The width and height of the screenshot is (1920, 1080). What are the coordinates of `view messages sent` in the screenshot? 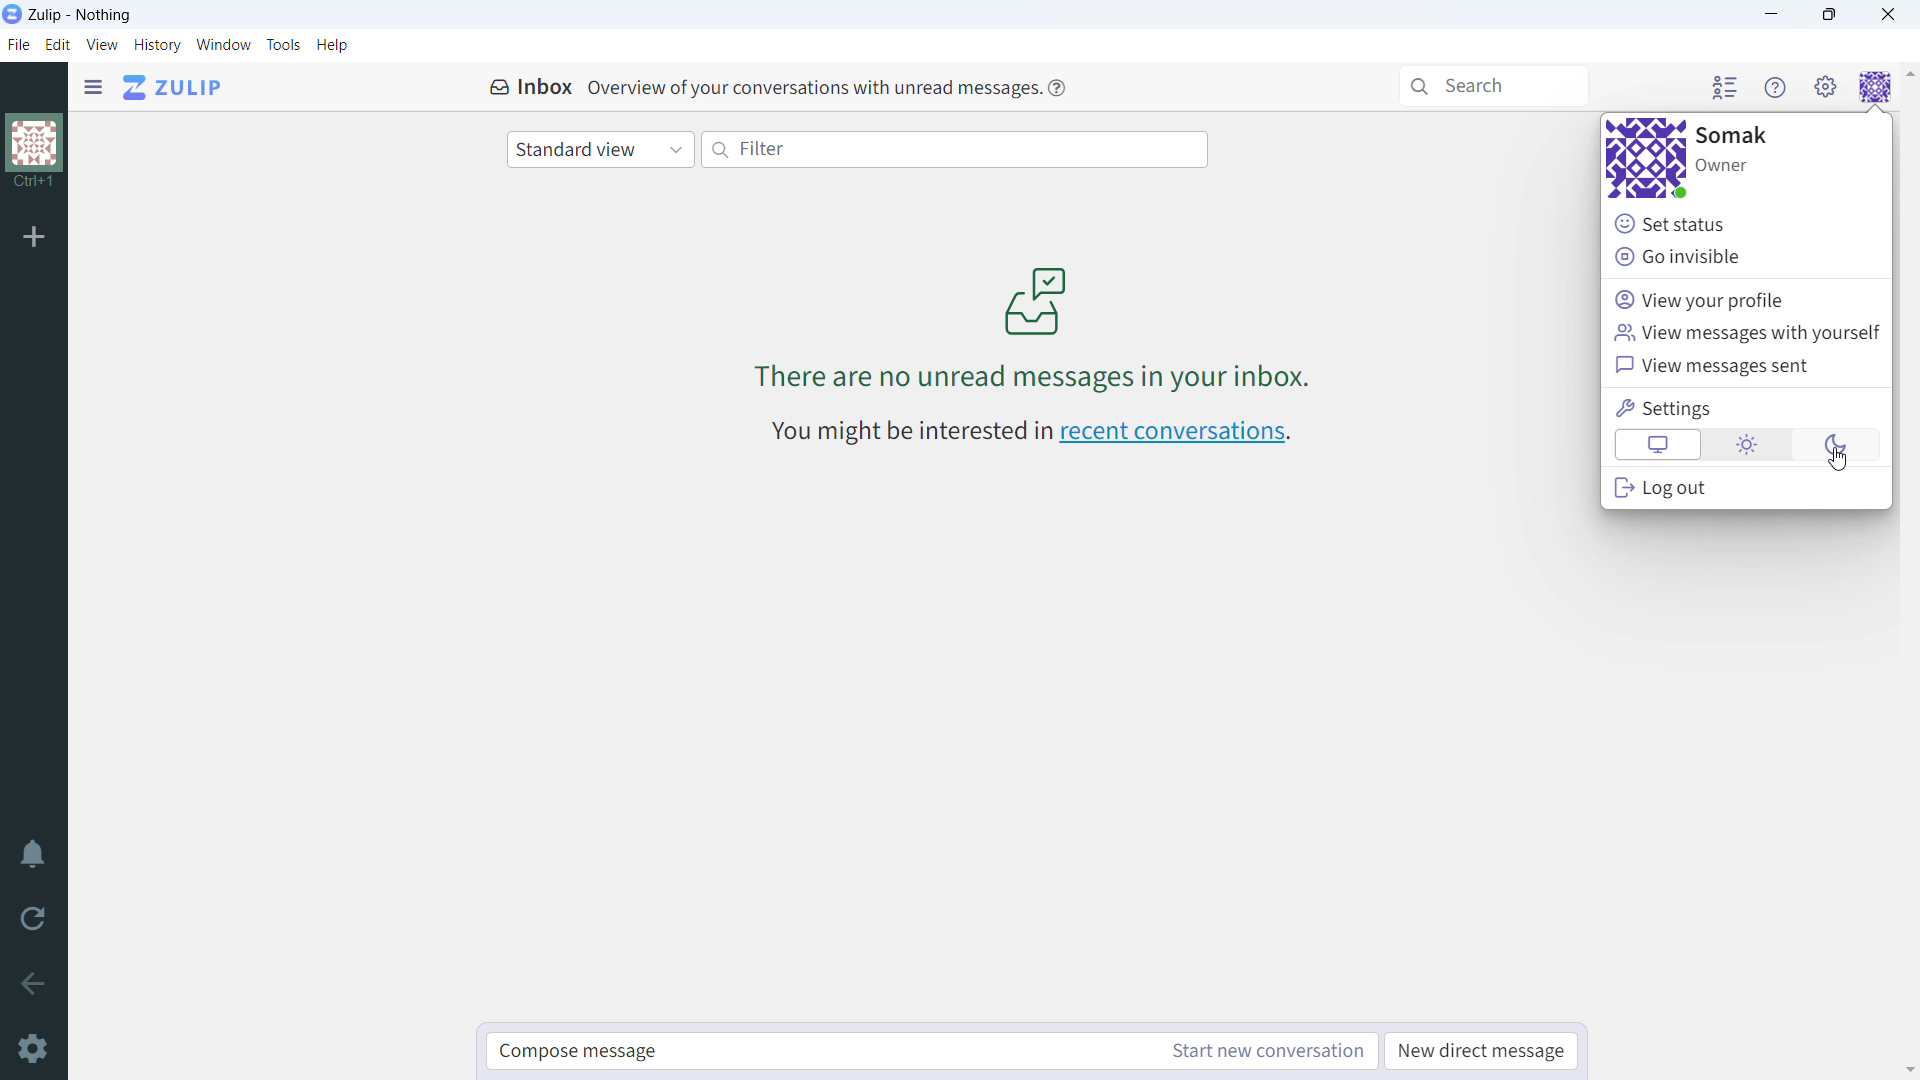 It's located at (1745, 365).